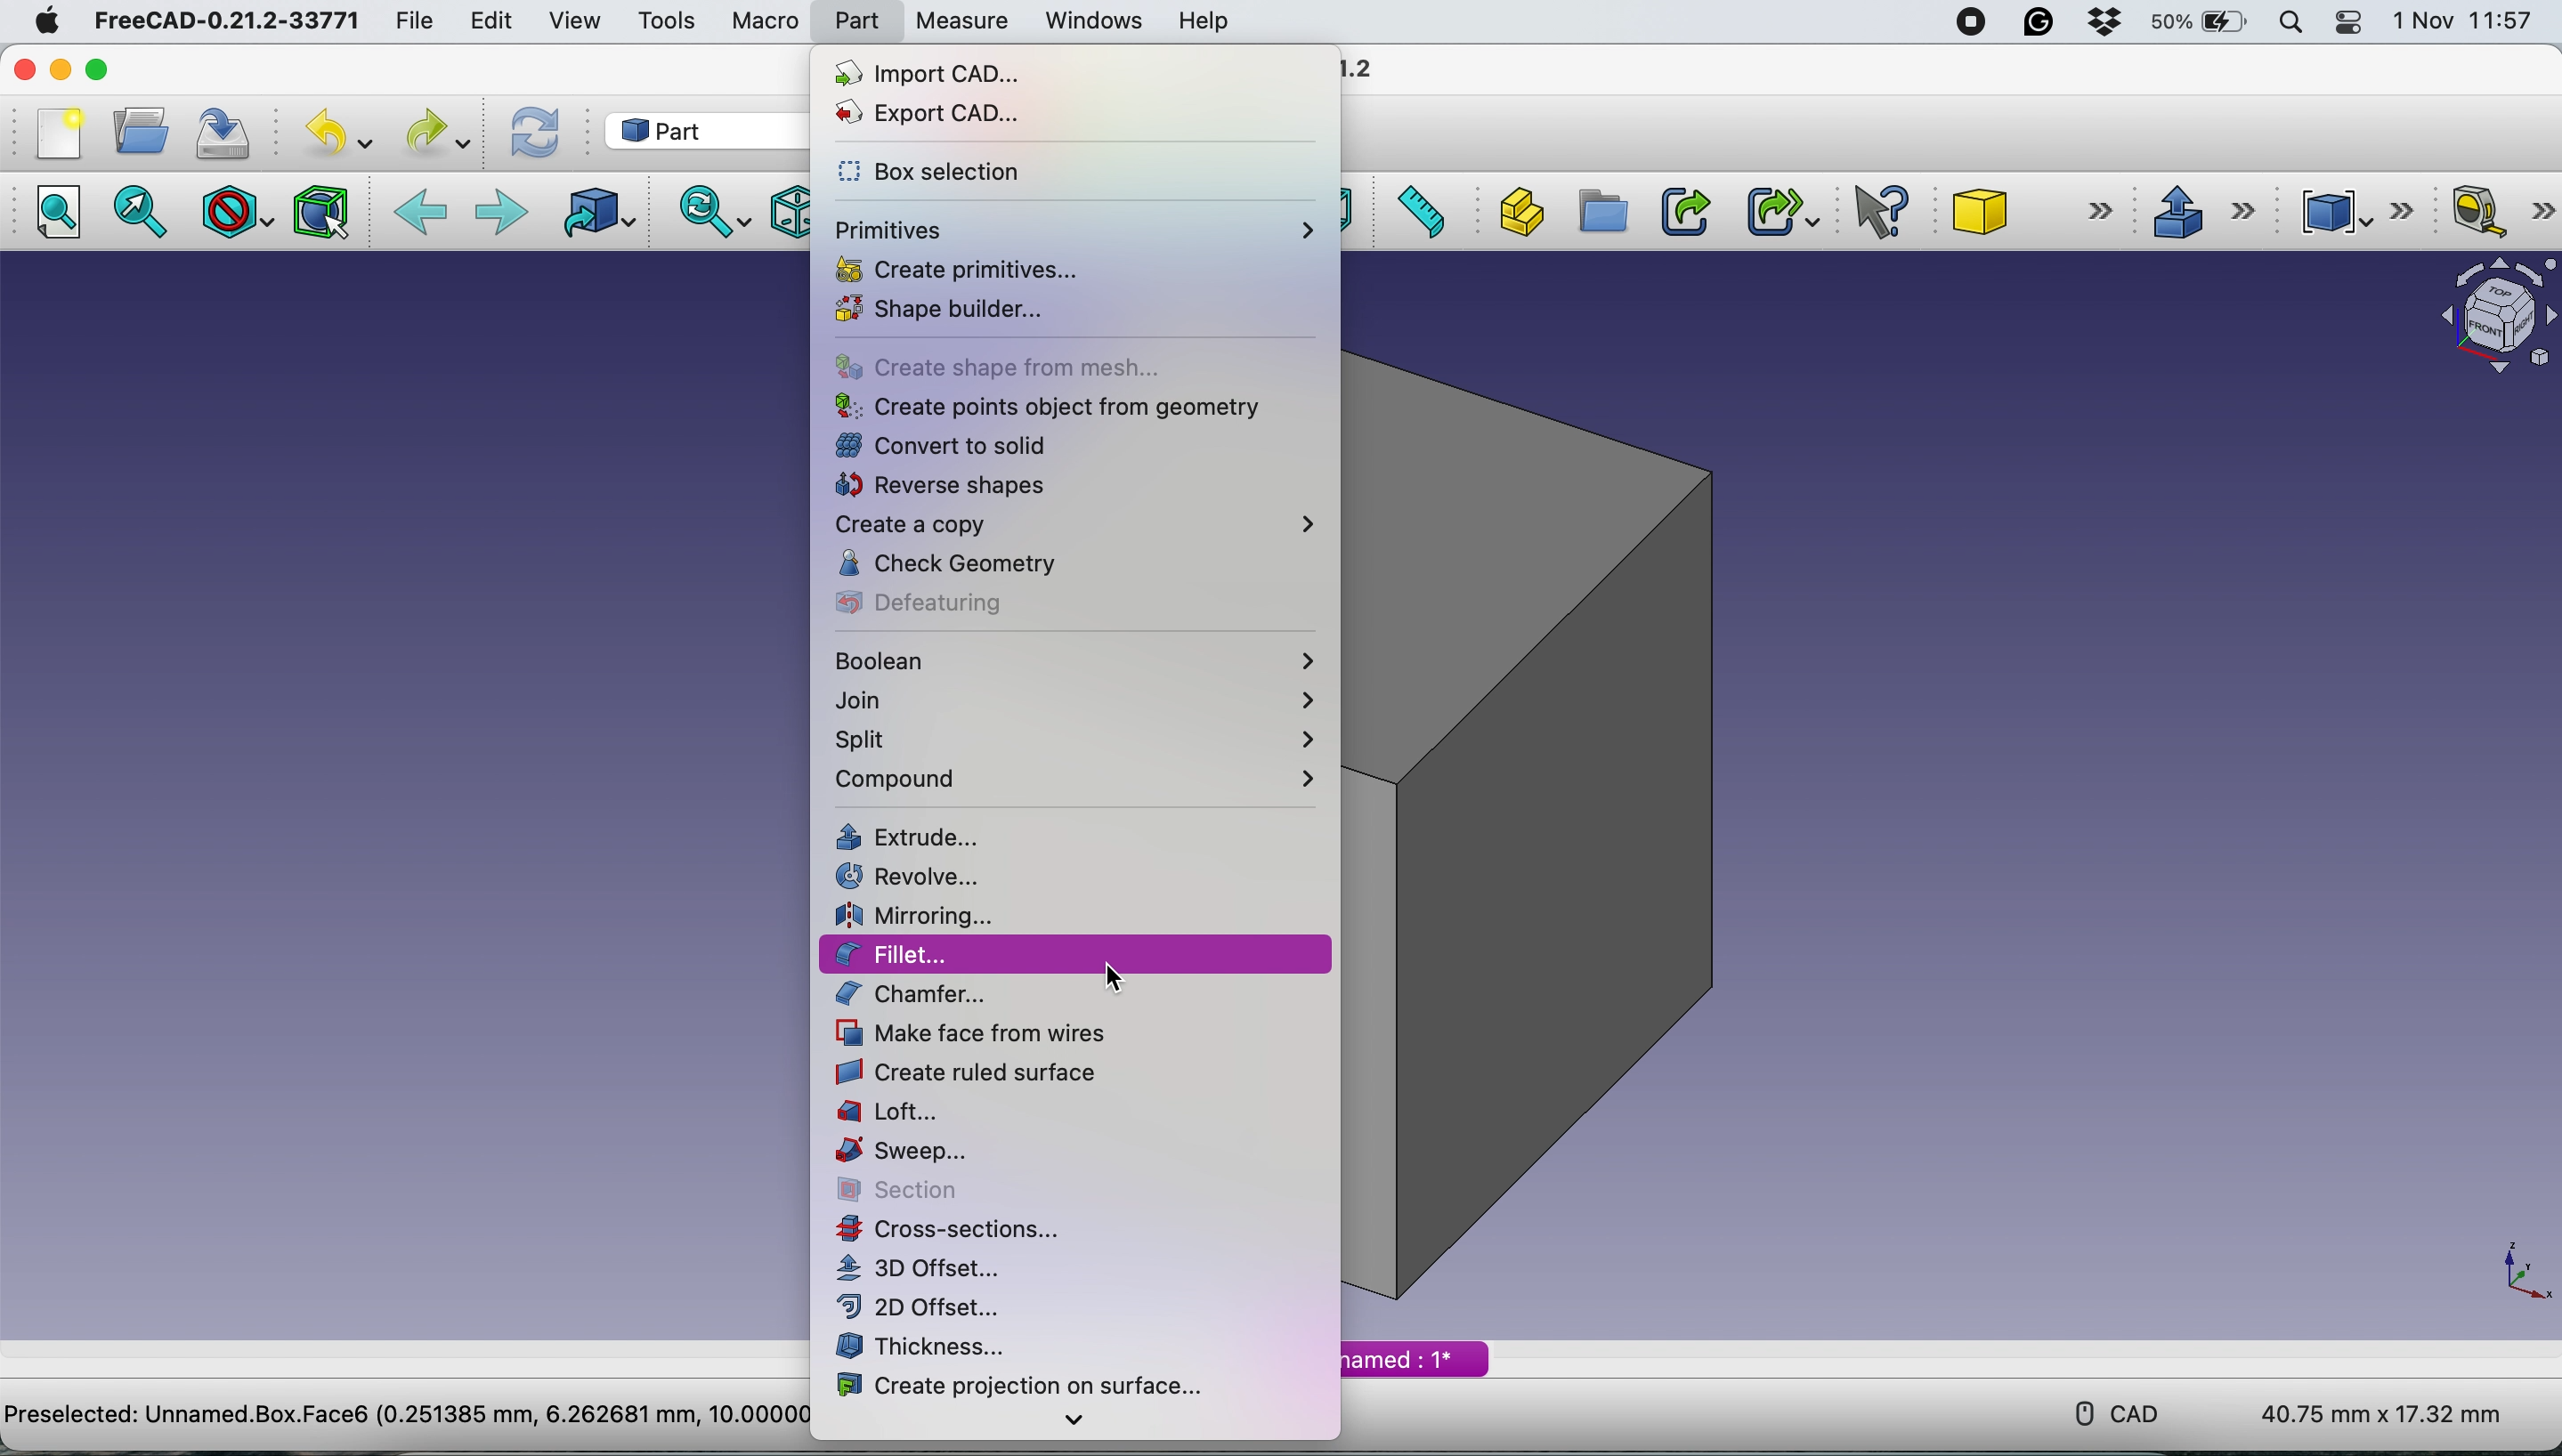 The height and width of the screenshot is (1456, 2562). What do you see at coordinates (953, 308) in the screenshot?
I see `shape builder` at bounding box center [953, 308].